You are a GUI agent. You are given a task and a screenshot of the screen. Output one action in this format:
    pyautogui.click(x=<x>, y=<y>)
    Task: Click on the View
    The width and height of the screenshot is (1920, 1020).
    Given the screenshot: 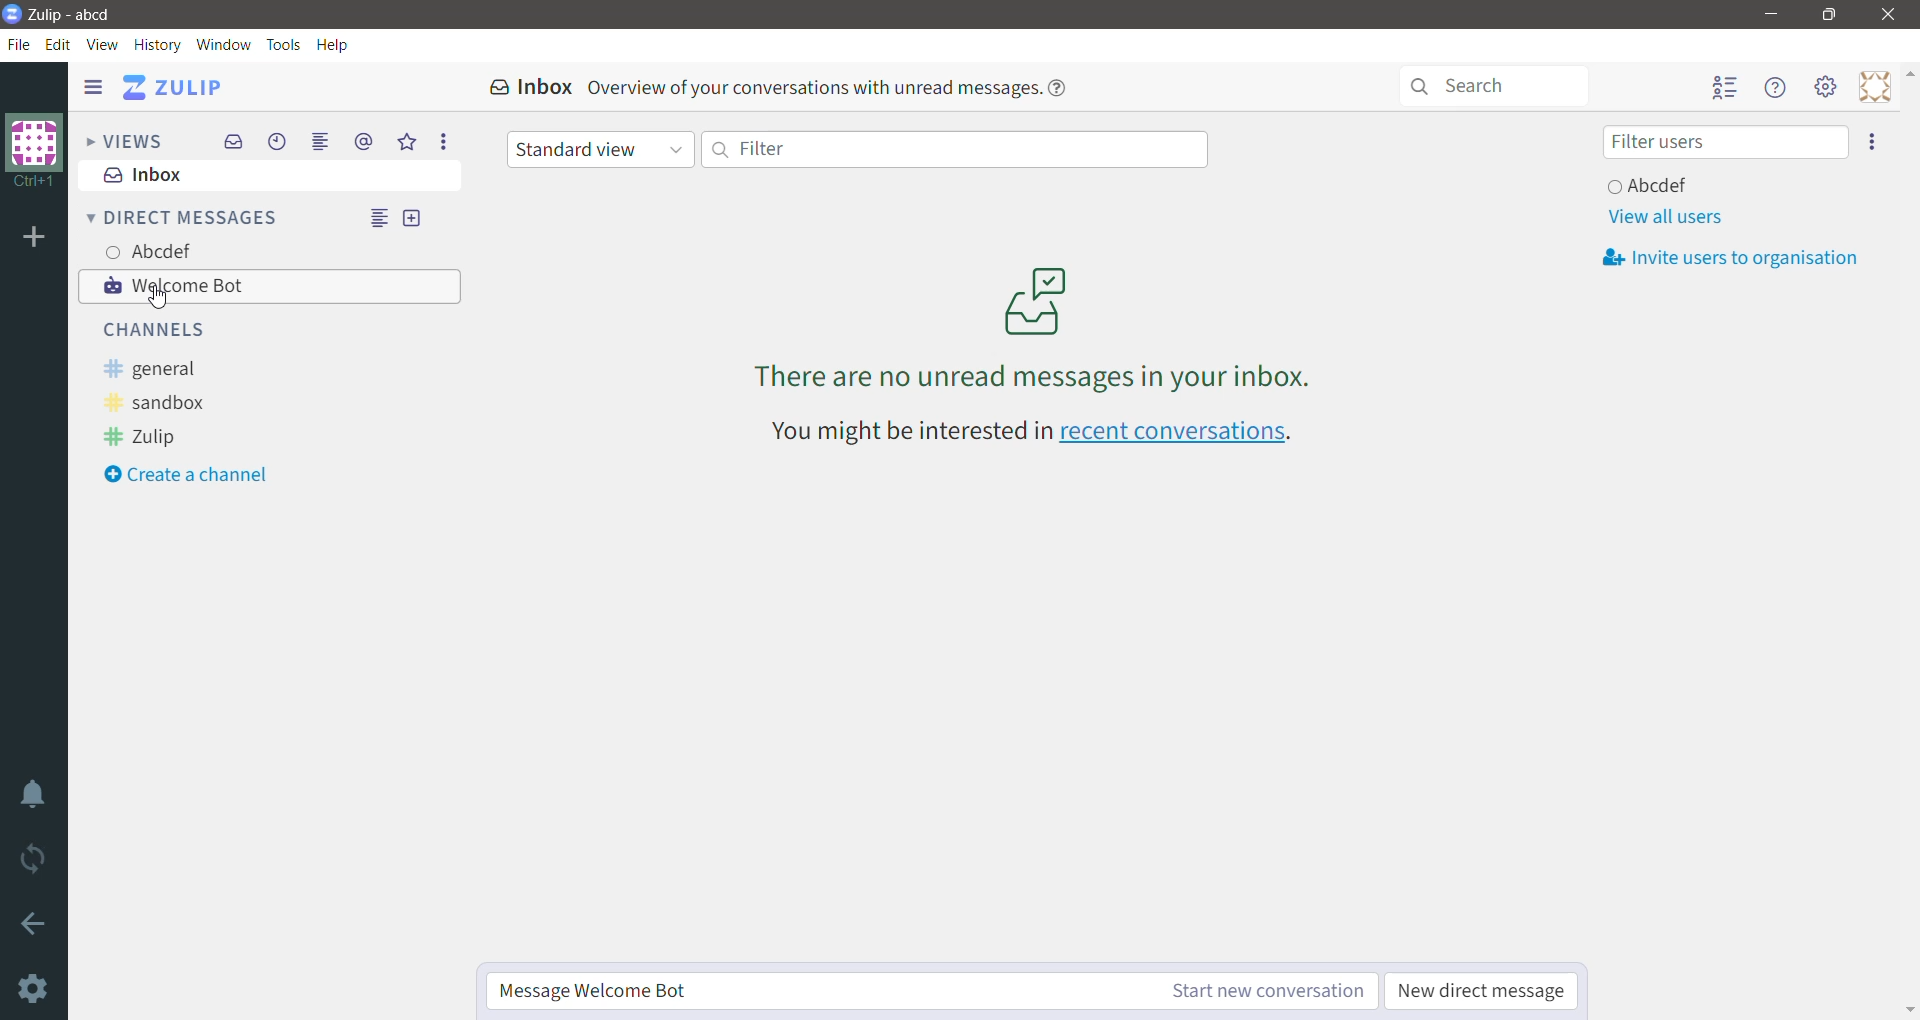 What is the action you would take?
    pyautogui.click(x=104, y=43)
    